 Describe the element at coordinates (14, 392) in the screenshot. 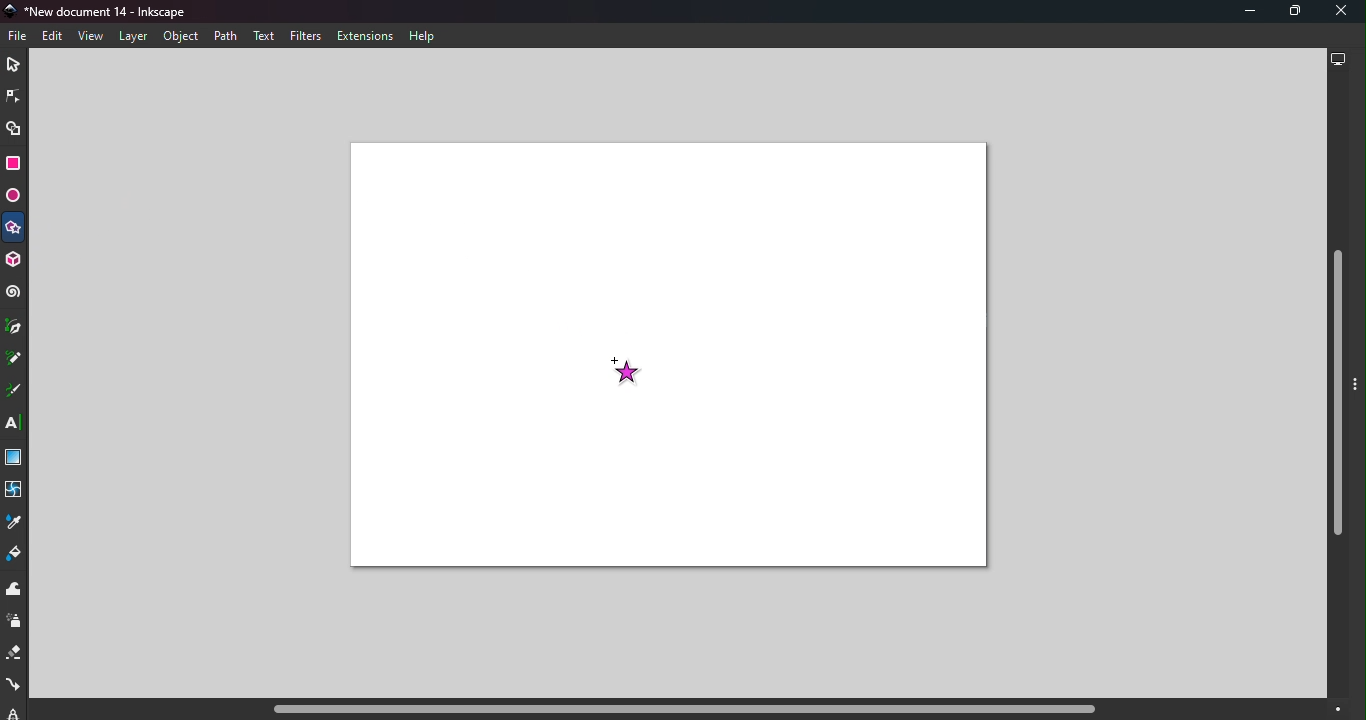

I see `Calligraphy tool` at that location.